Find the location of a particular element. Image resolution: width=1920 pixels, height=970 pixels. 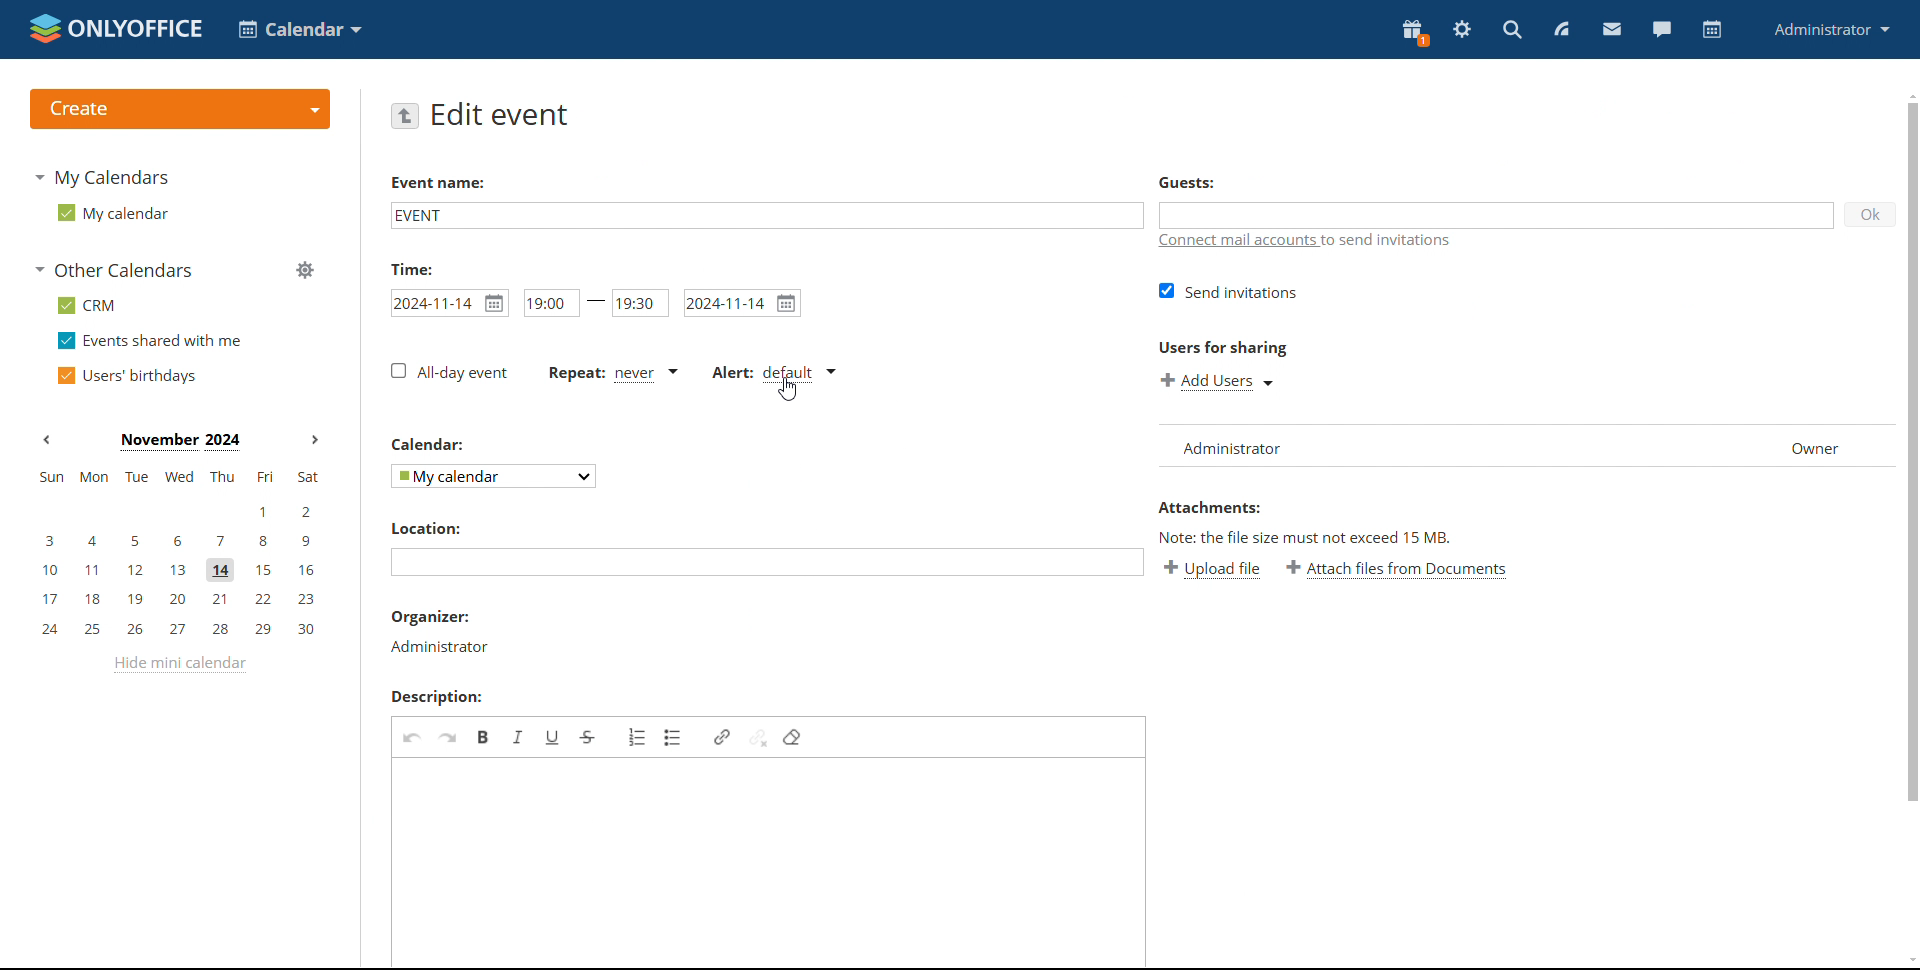

send invitations is located at coordinates (1228, 290).